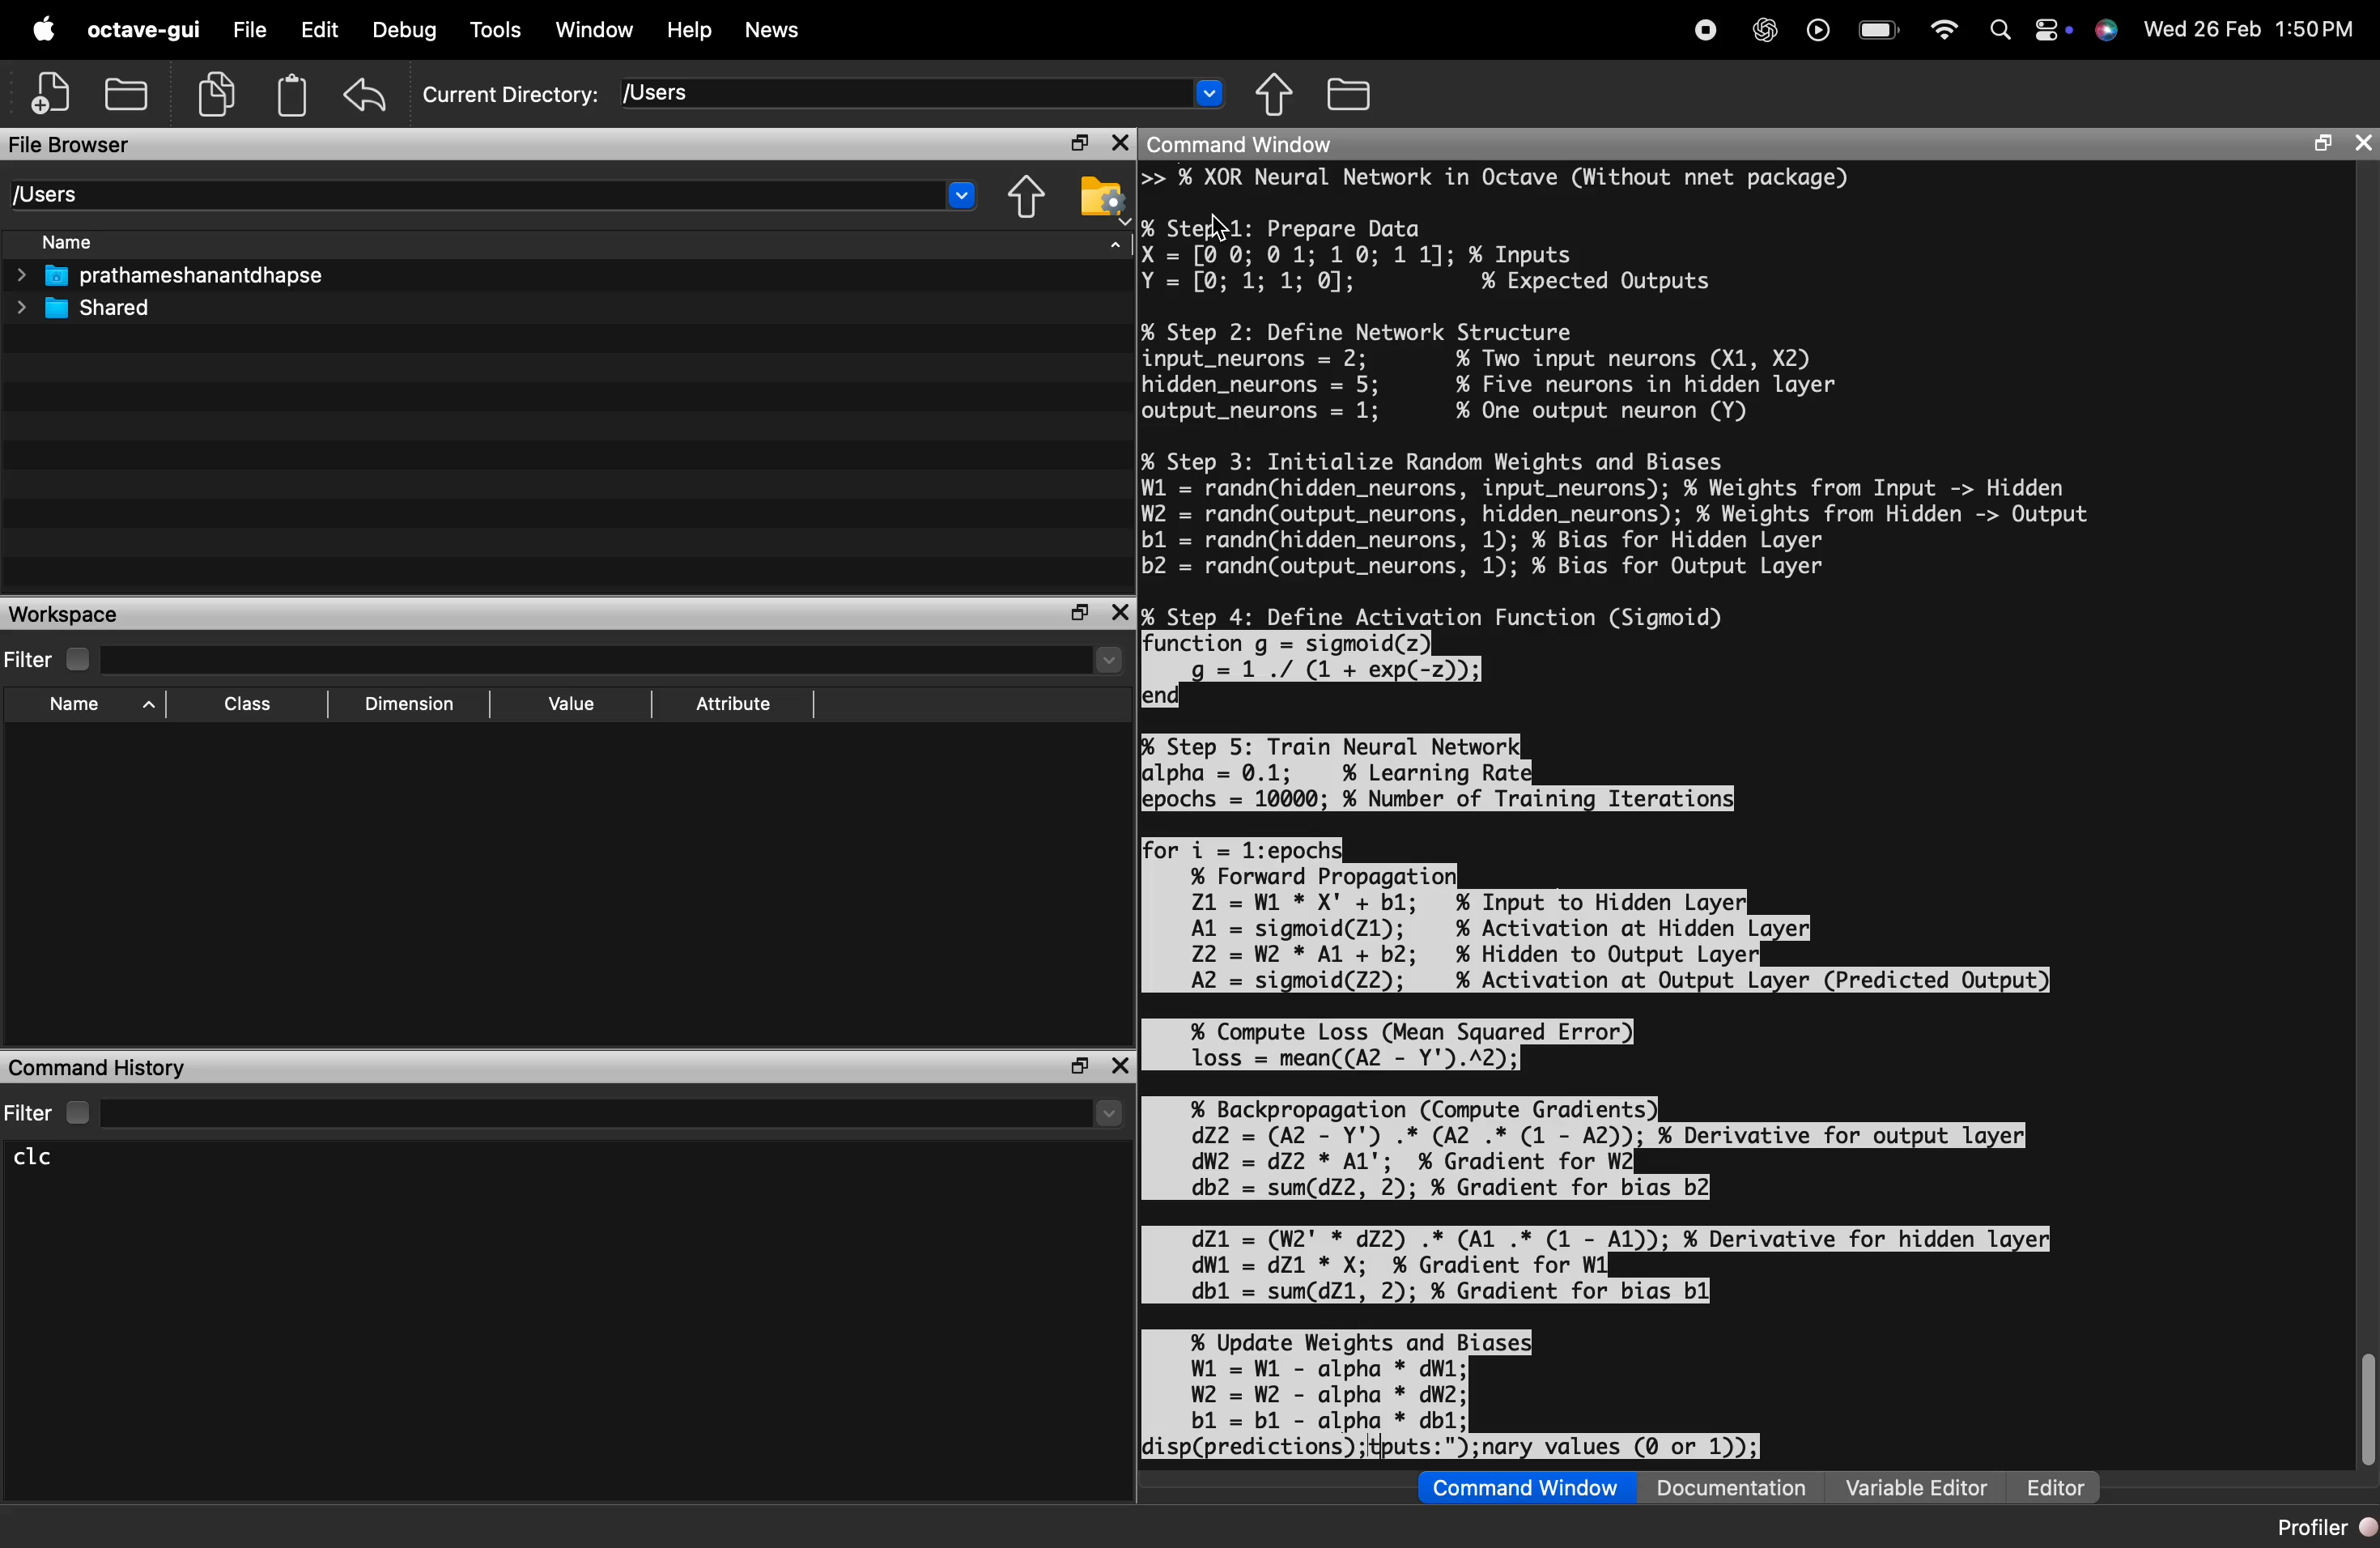 The height and width of the screenshot is (1548, 2380). I want to click on Edit, so click(319, 29).